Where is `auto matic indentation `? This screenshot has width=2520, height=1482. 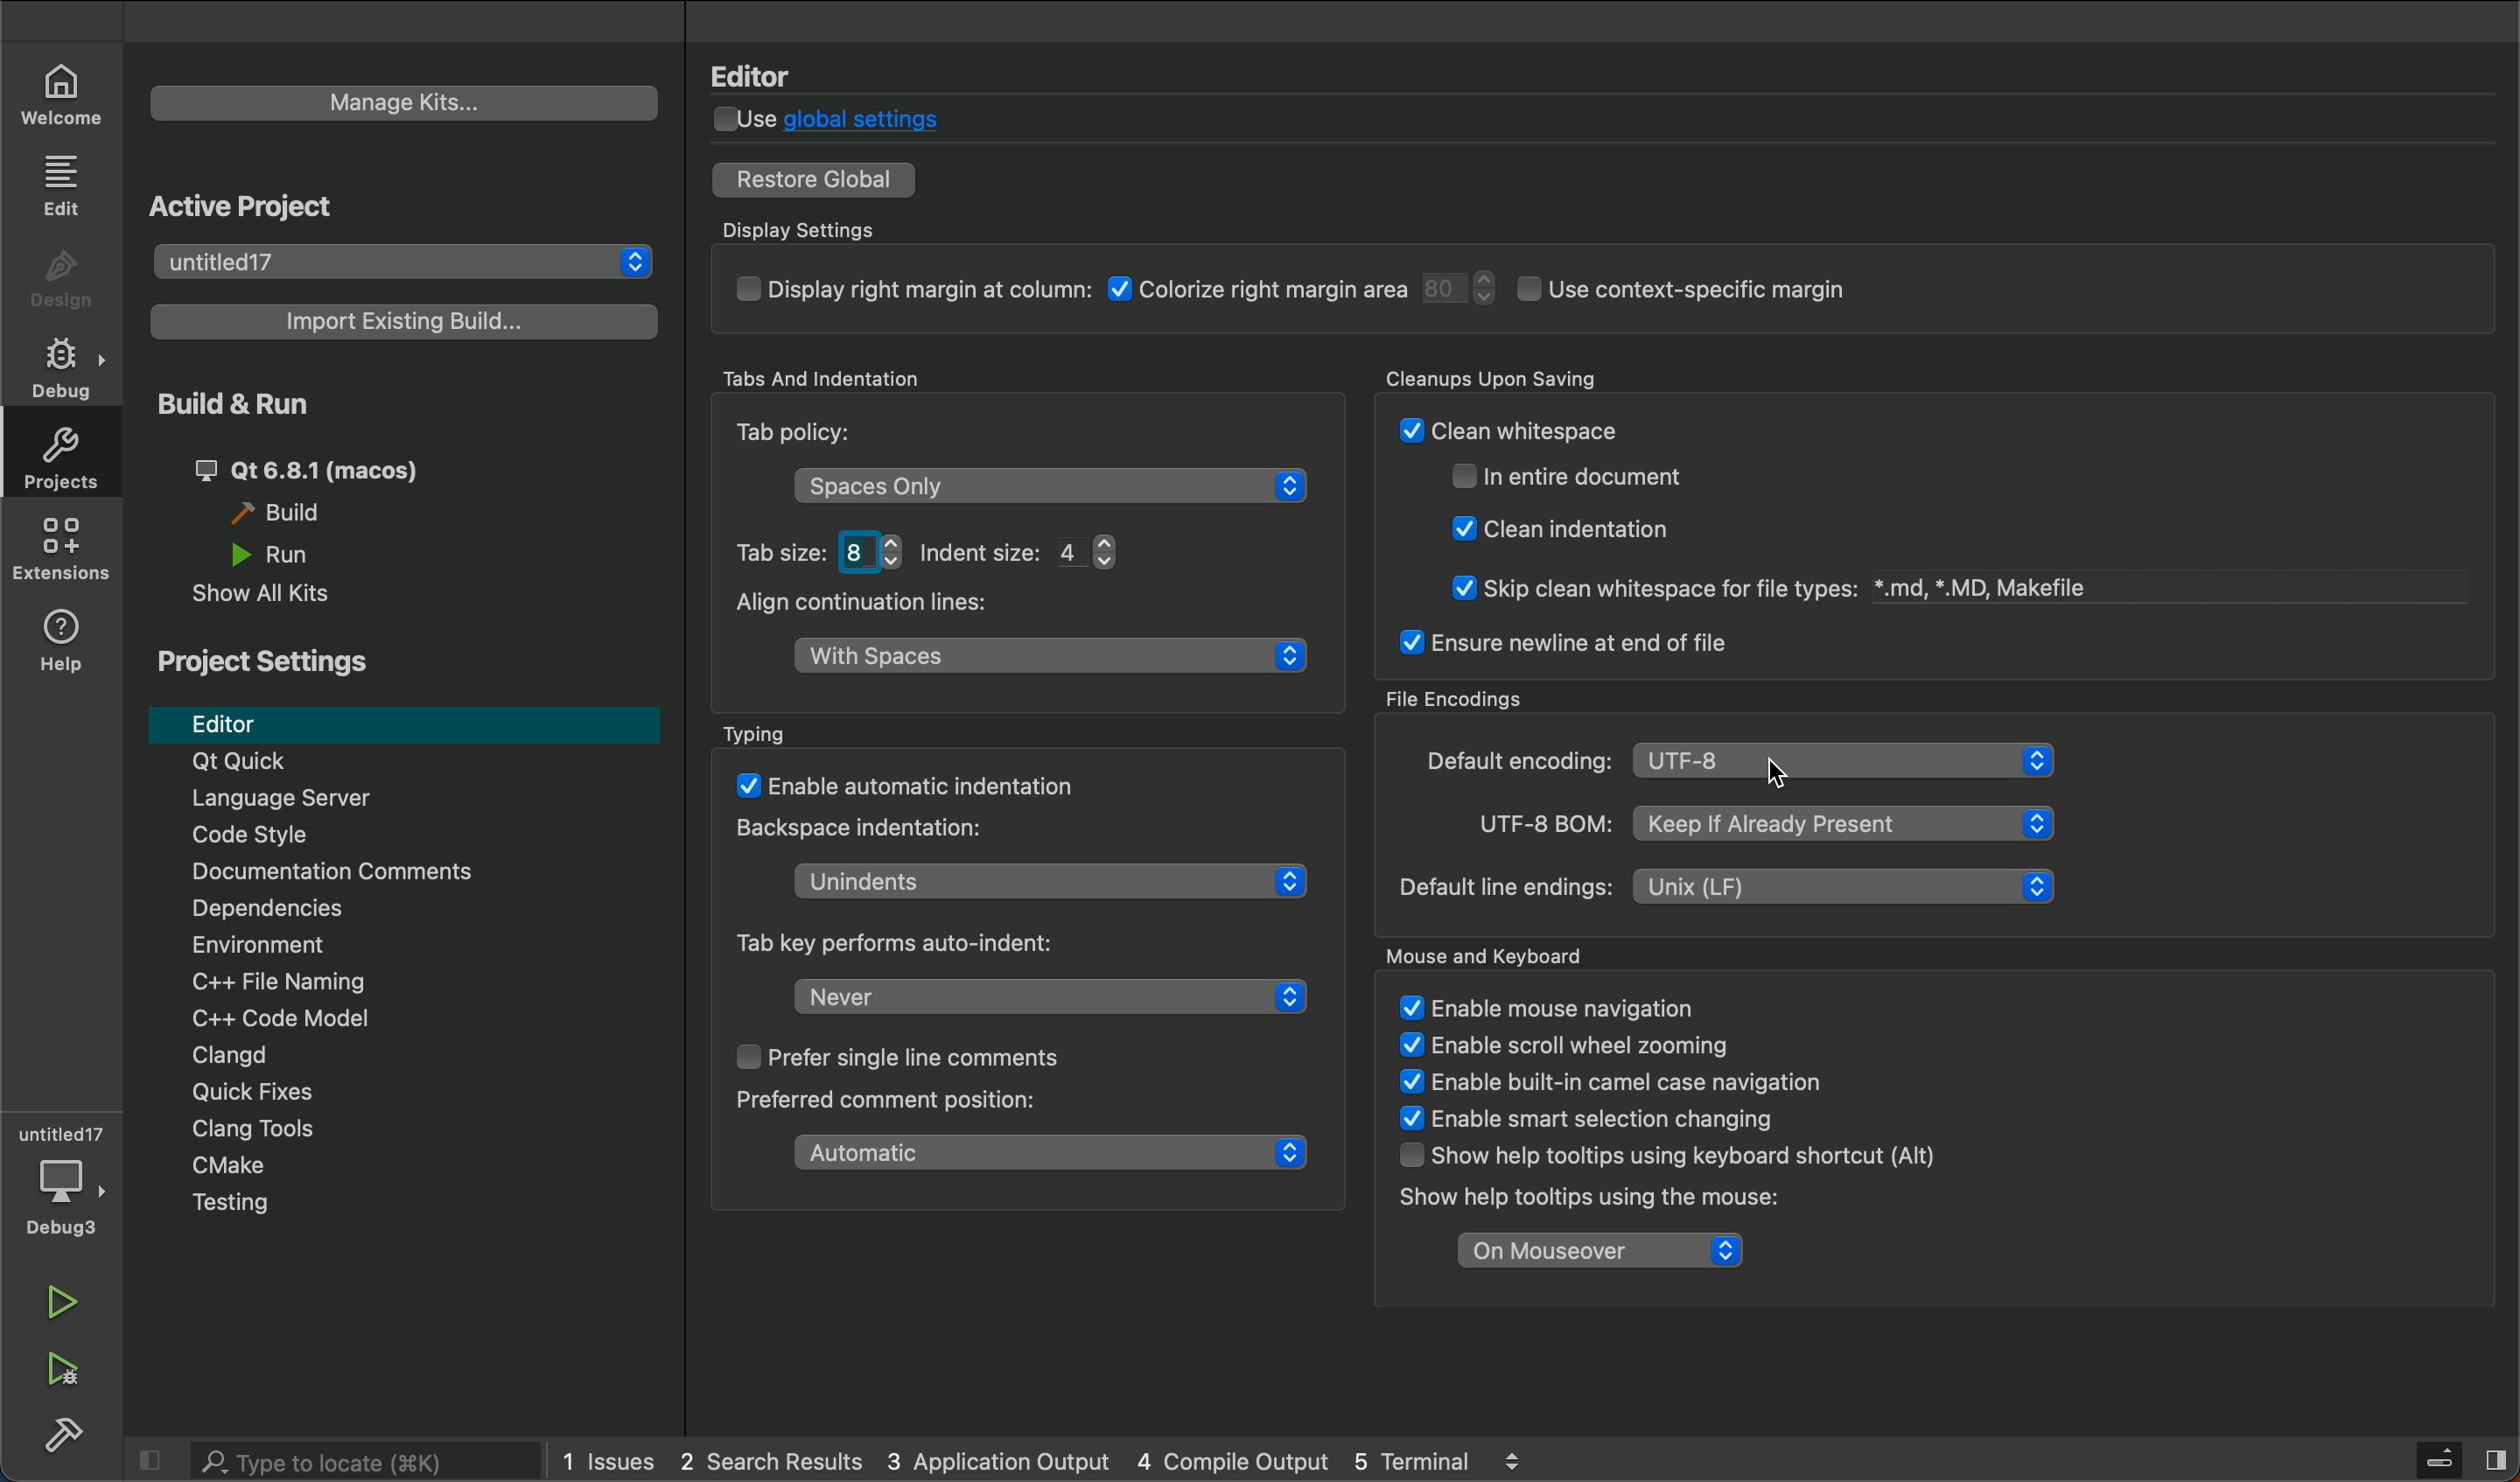 auto matic indentation  is located at coordinates (909, 783).